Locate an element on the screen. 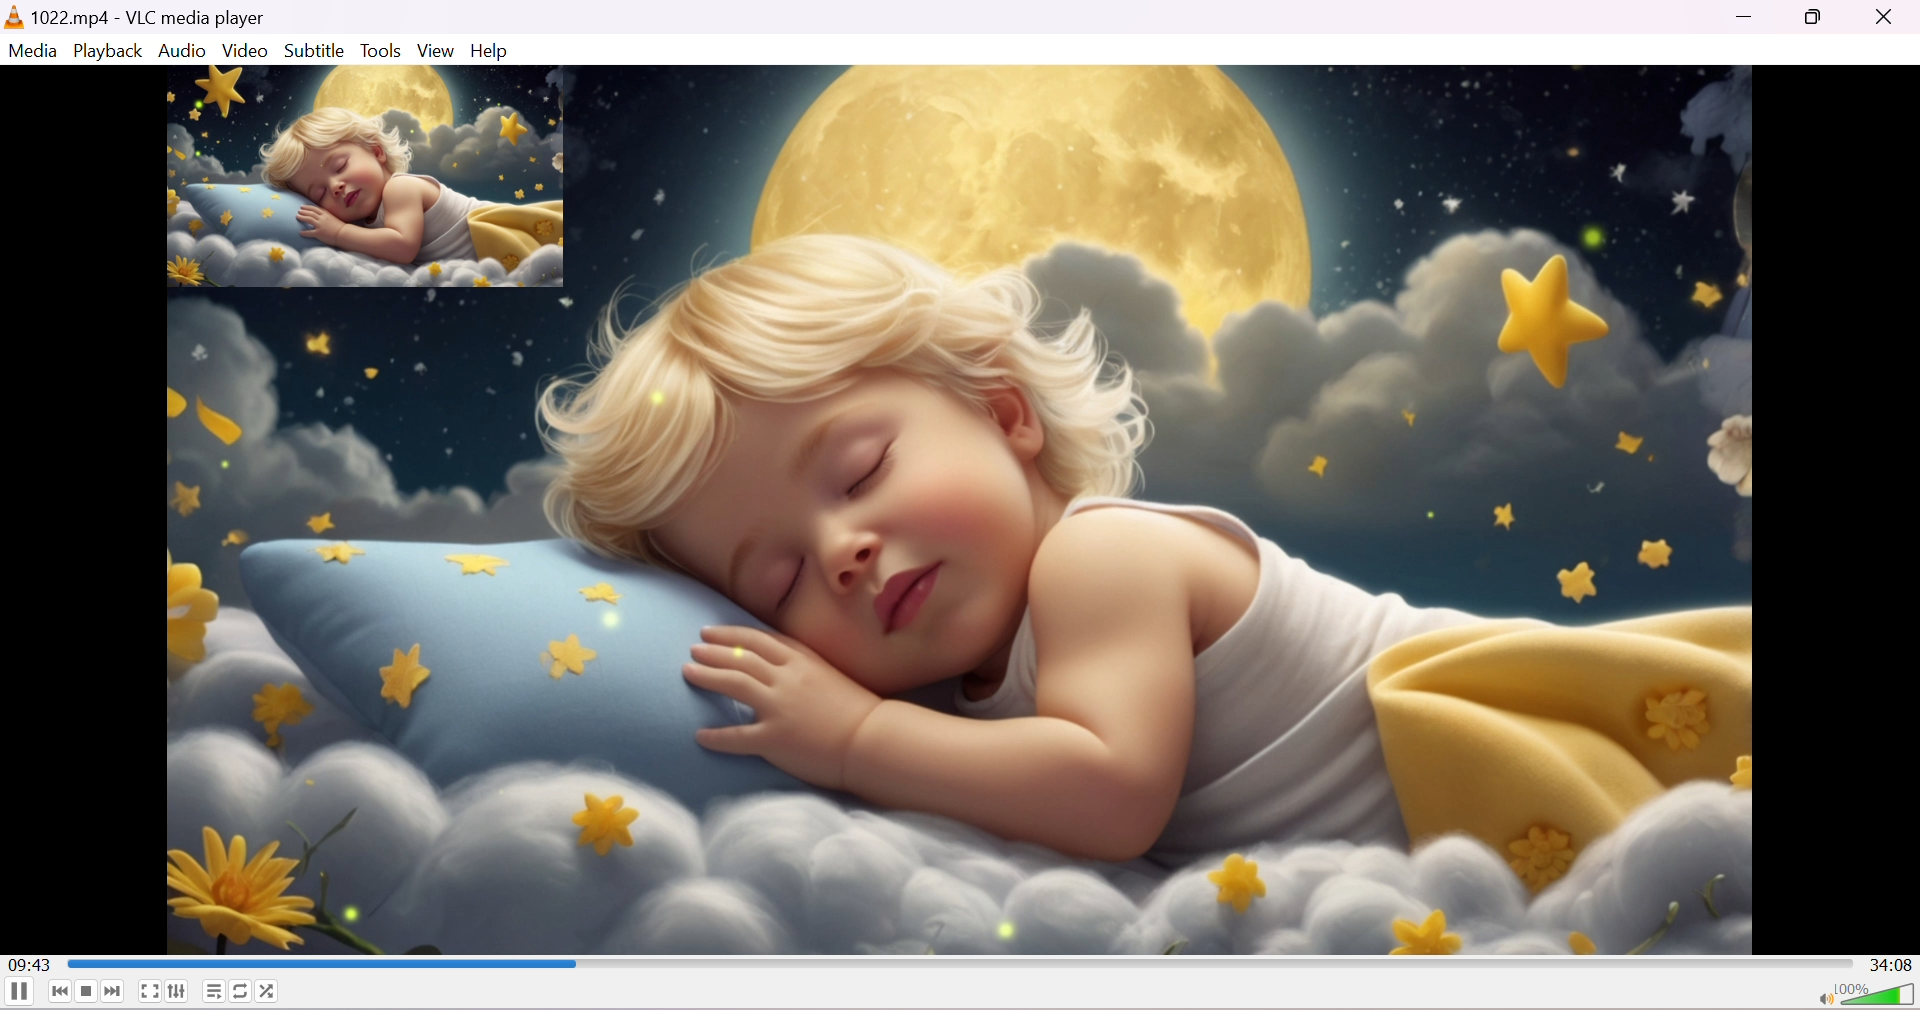 The height and width of the screenshot is (1010, 1920). Random is located at coordinates (273, 991).